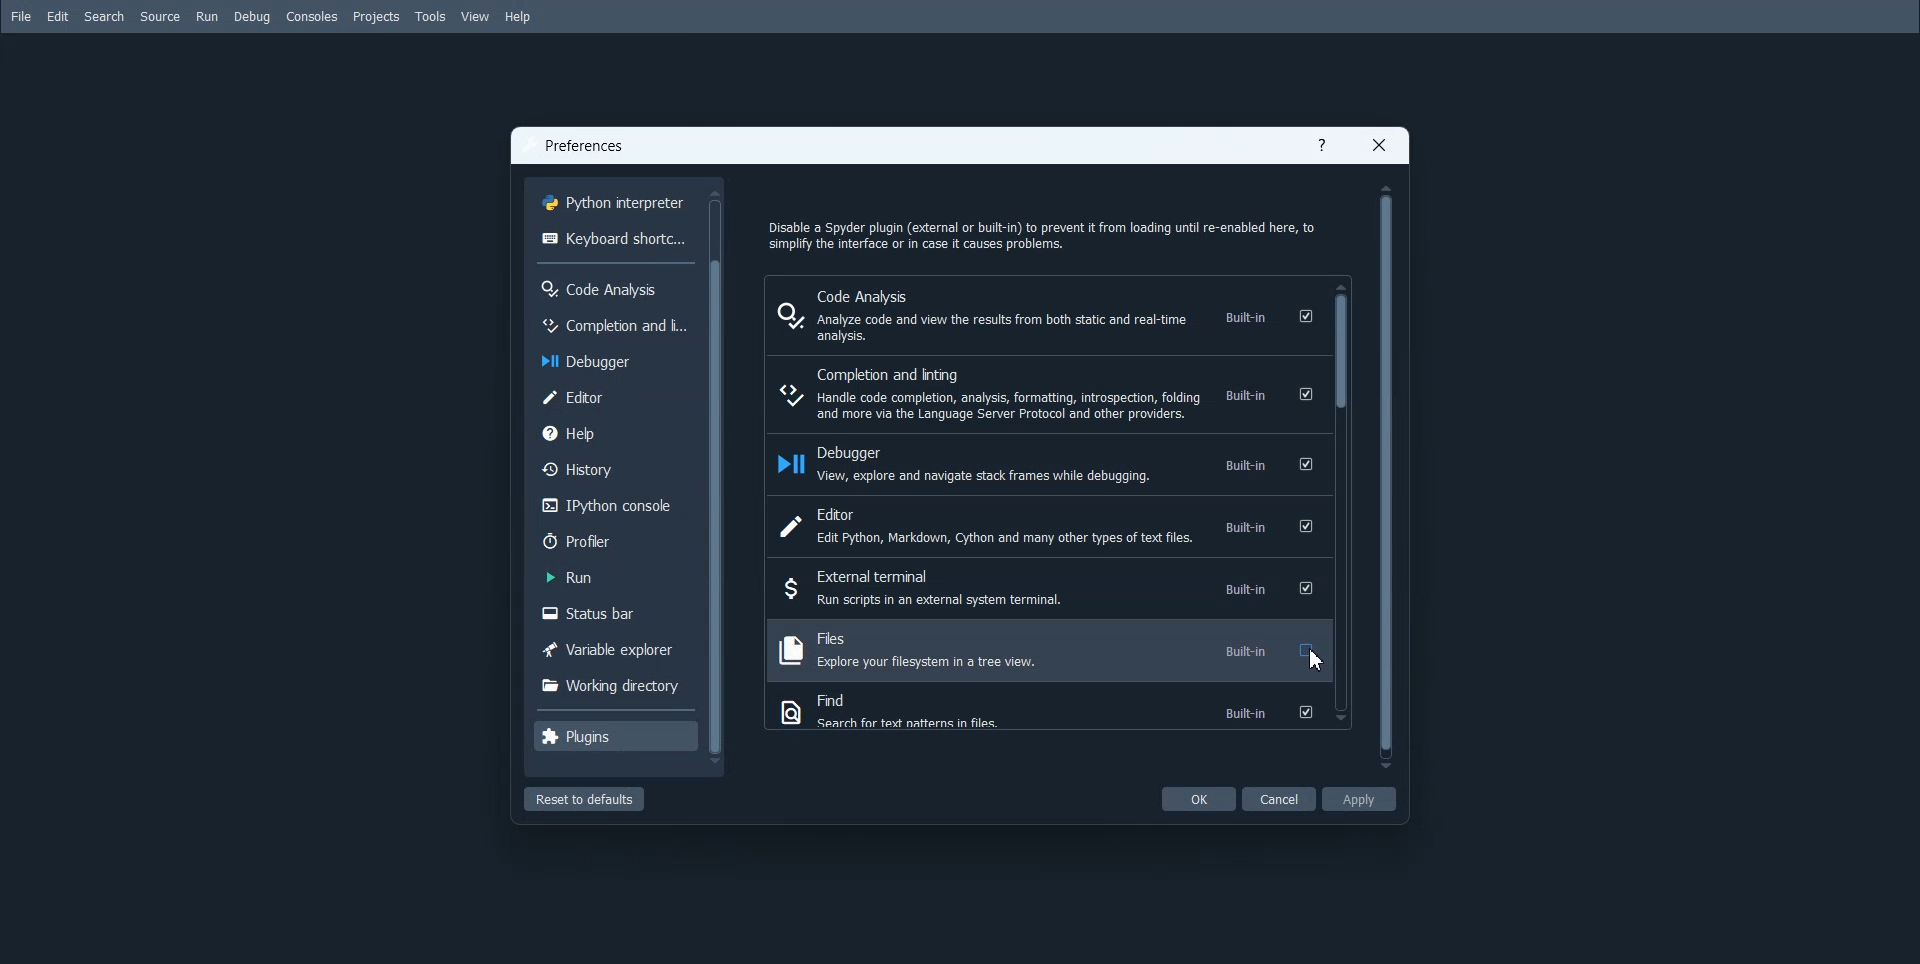 The width and height of the screenshot is (1920, 964). I want to click on Run, so click(207, 17).